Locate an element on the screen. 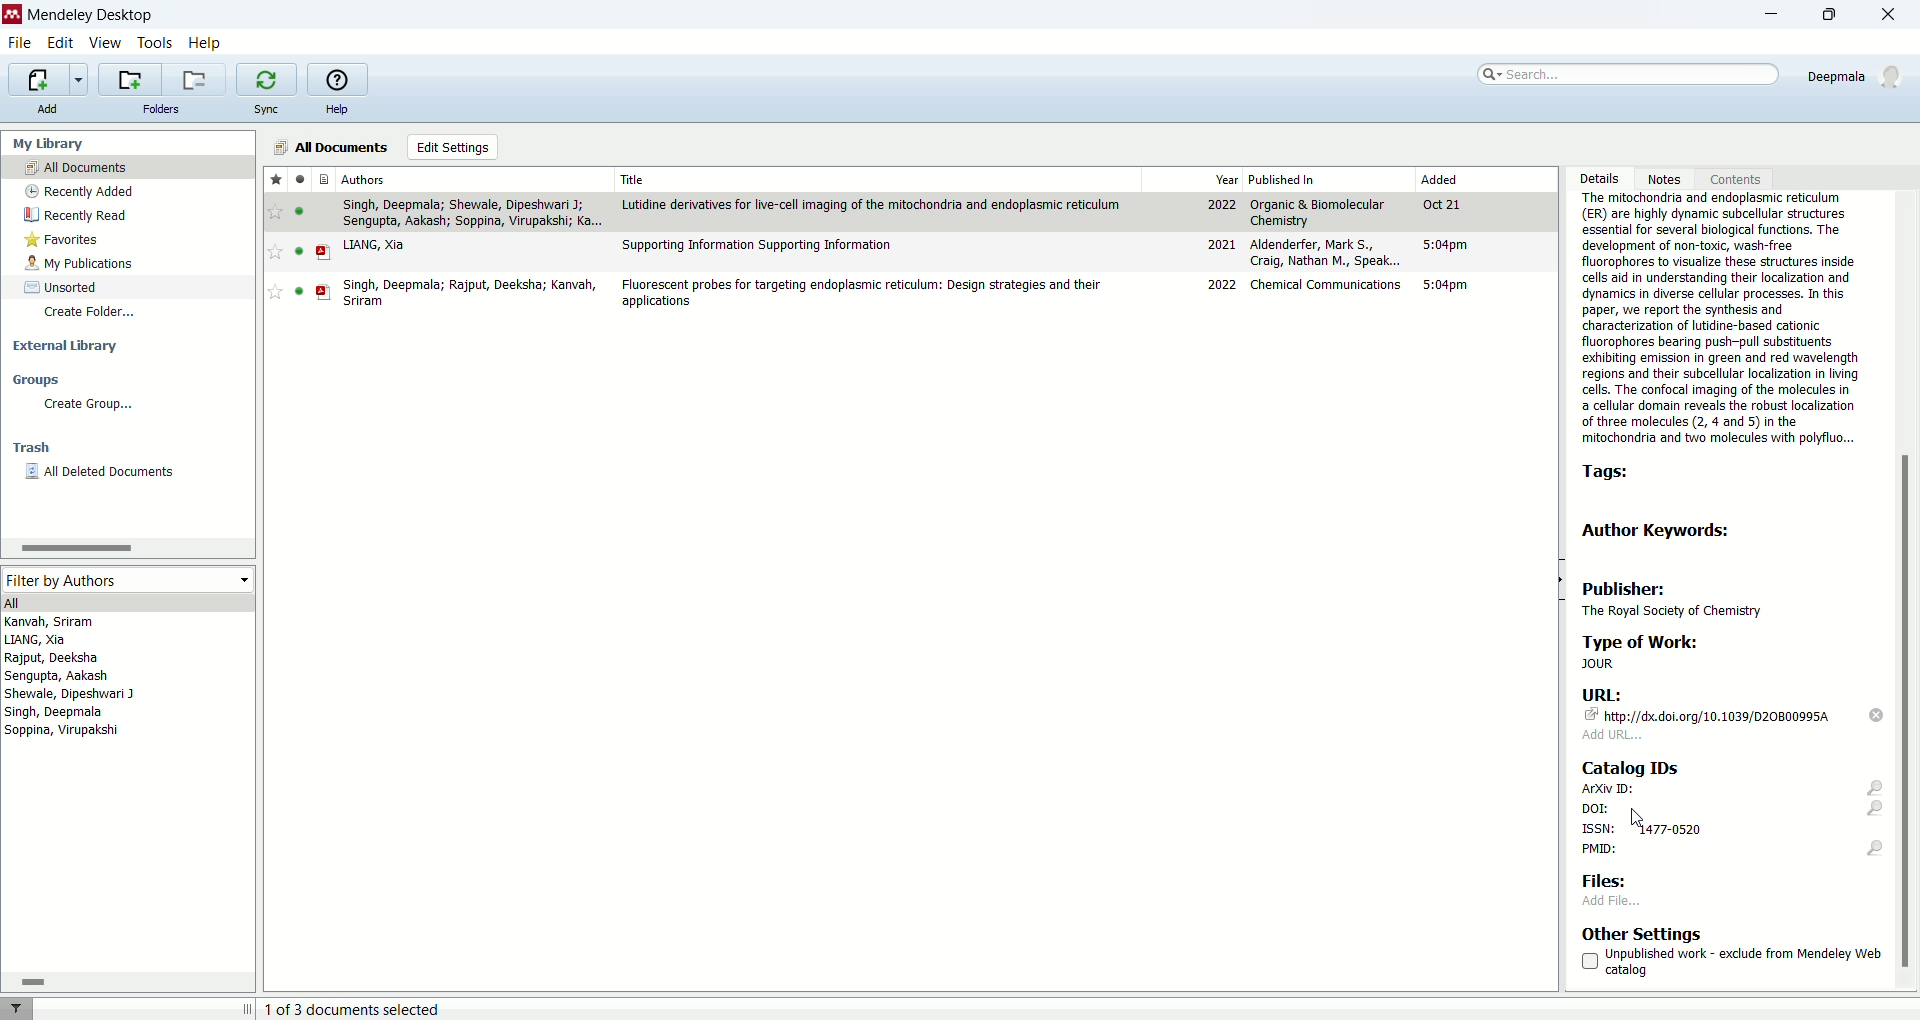 This screenshot has width=1920, height=1020. file is located at coordinates (20, 44).